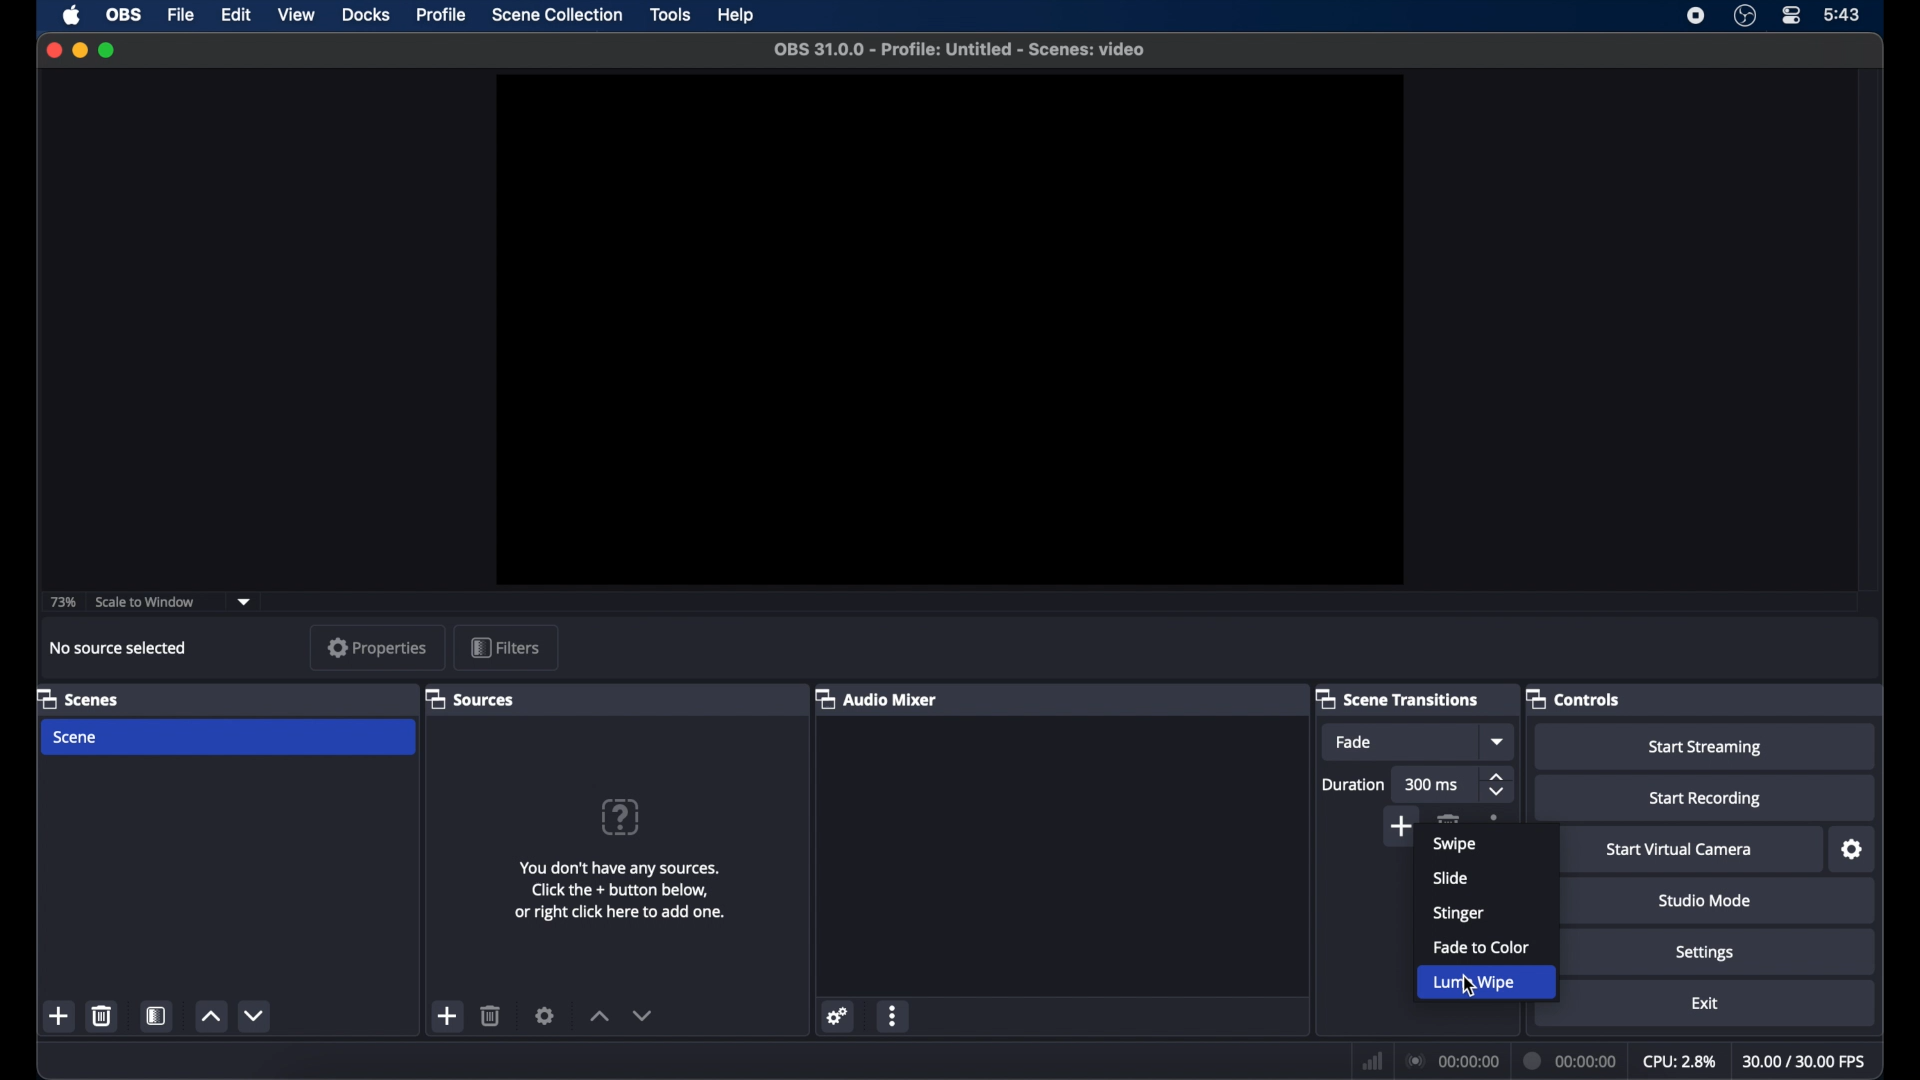 The image size is (1920, 1080). Describe the element at coordinates (1454, 1062) in the screenshot. I see `connection` at that location.